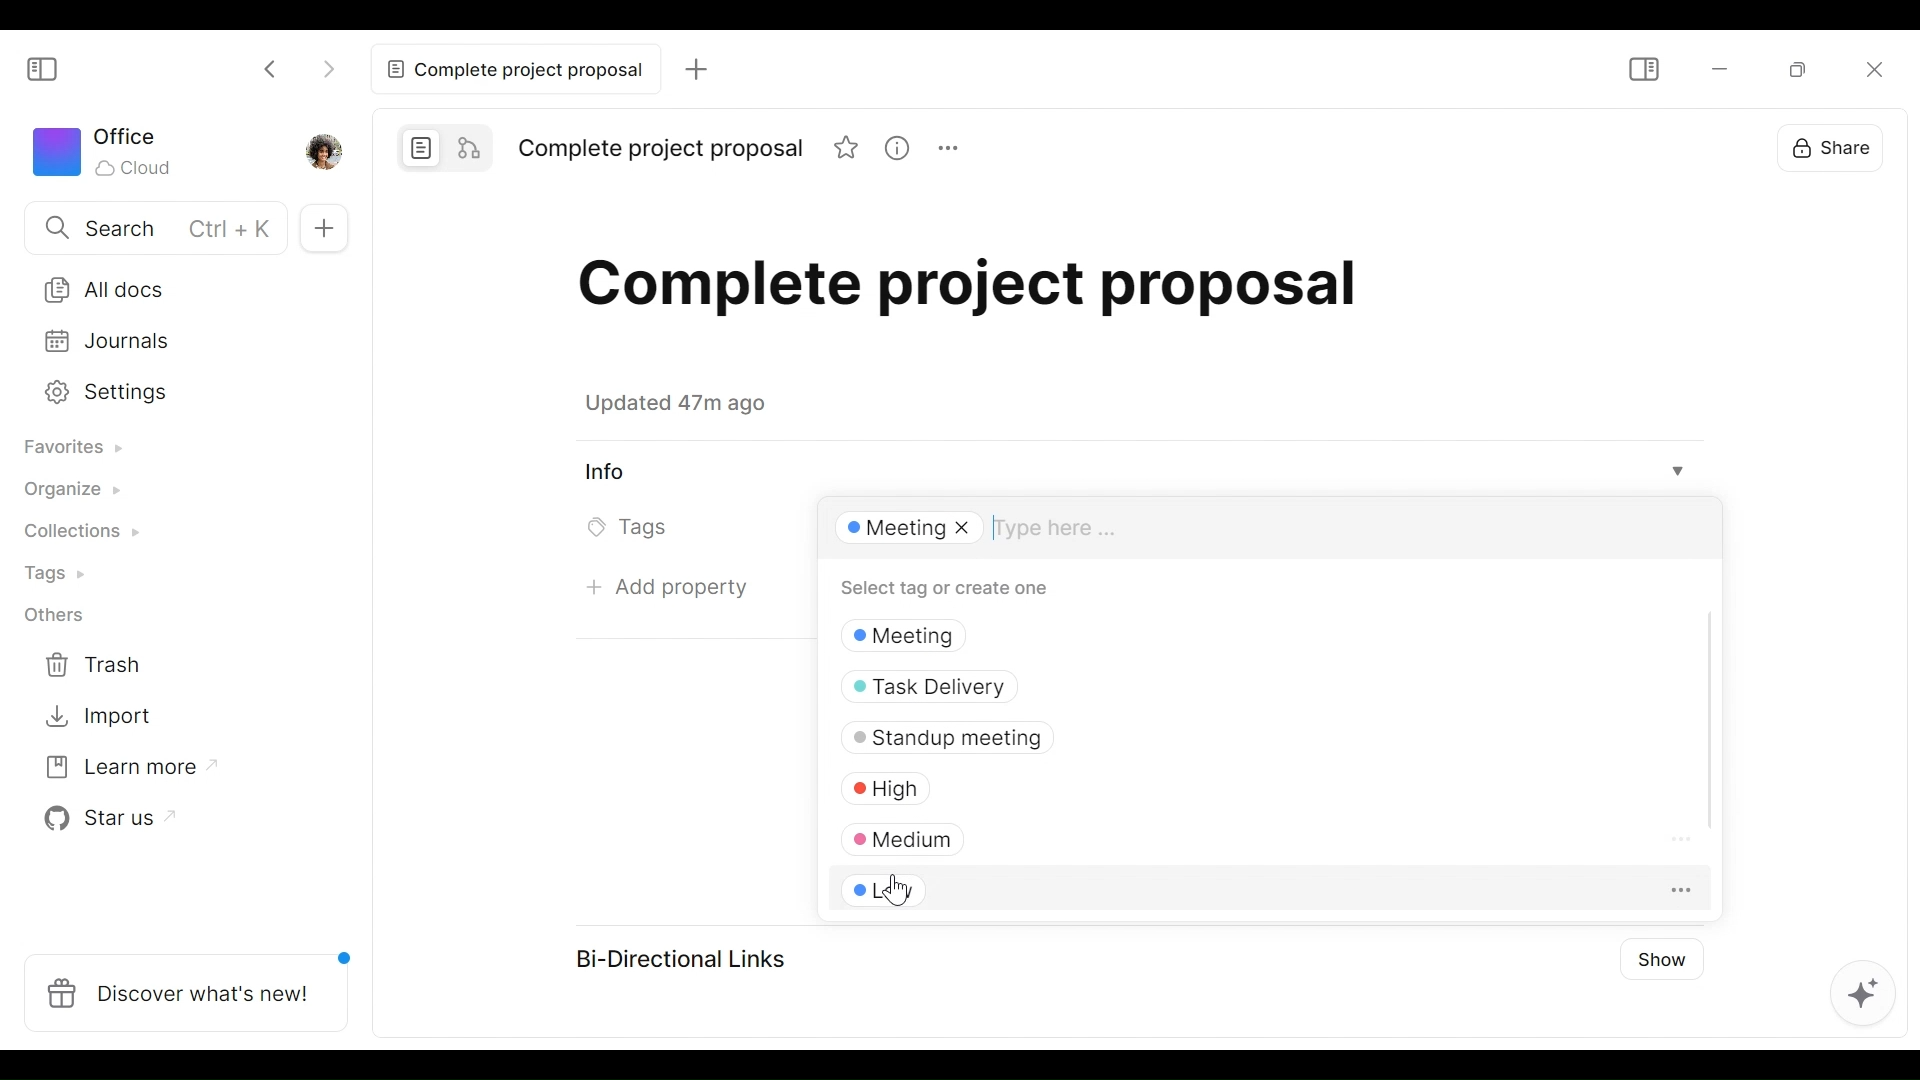 This screenshot has width=1920, height=1080. Describe the element at coordinates (692, 68) in the screenshot. I see `Add` at that location.